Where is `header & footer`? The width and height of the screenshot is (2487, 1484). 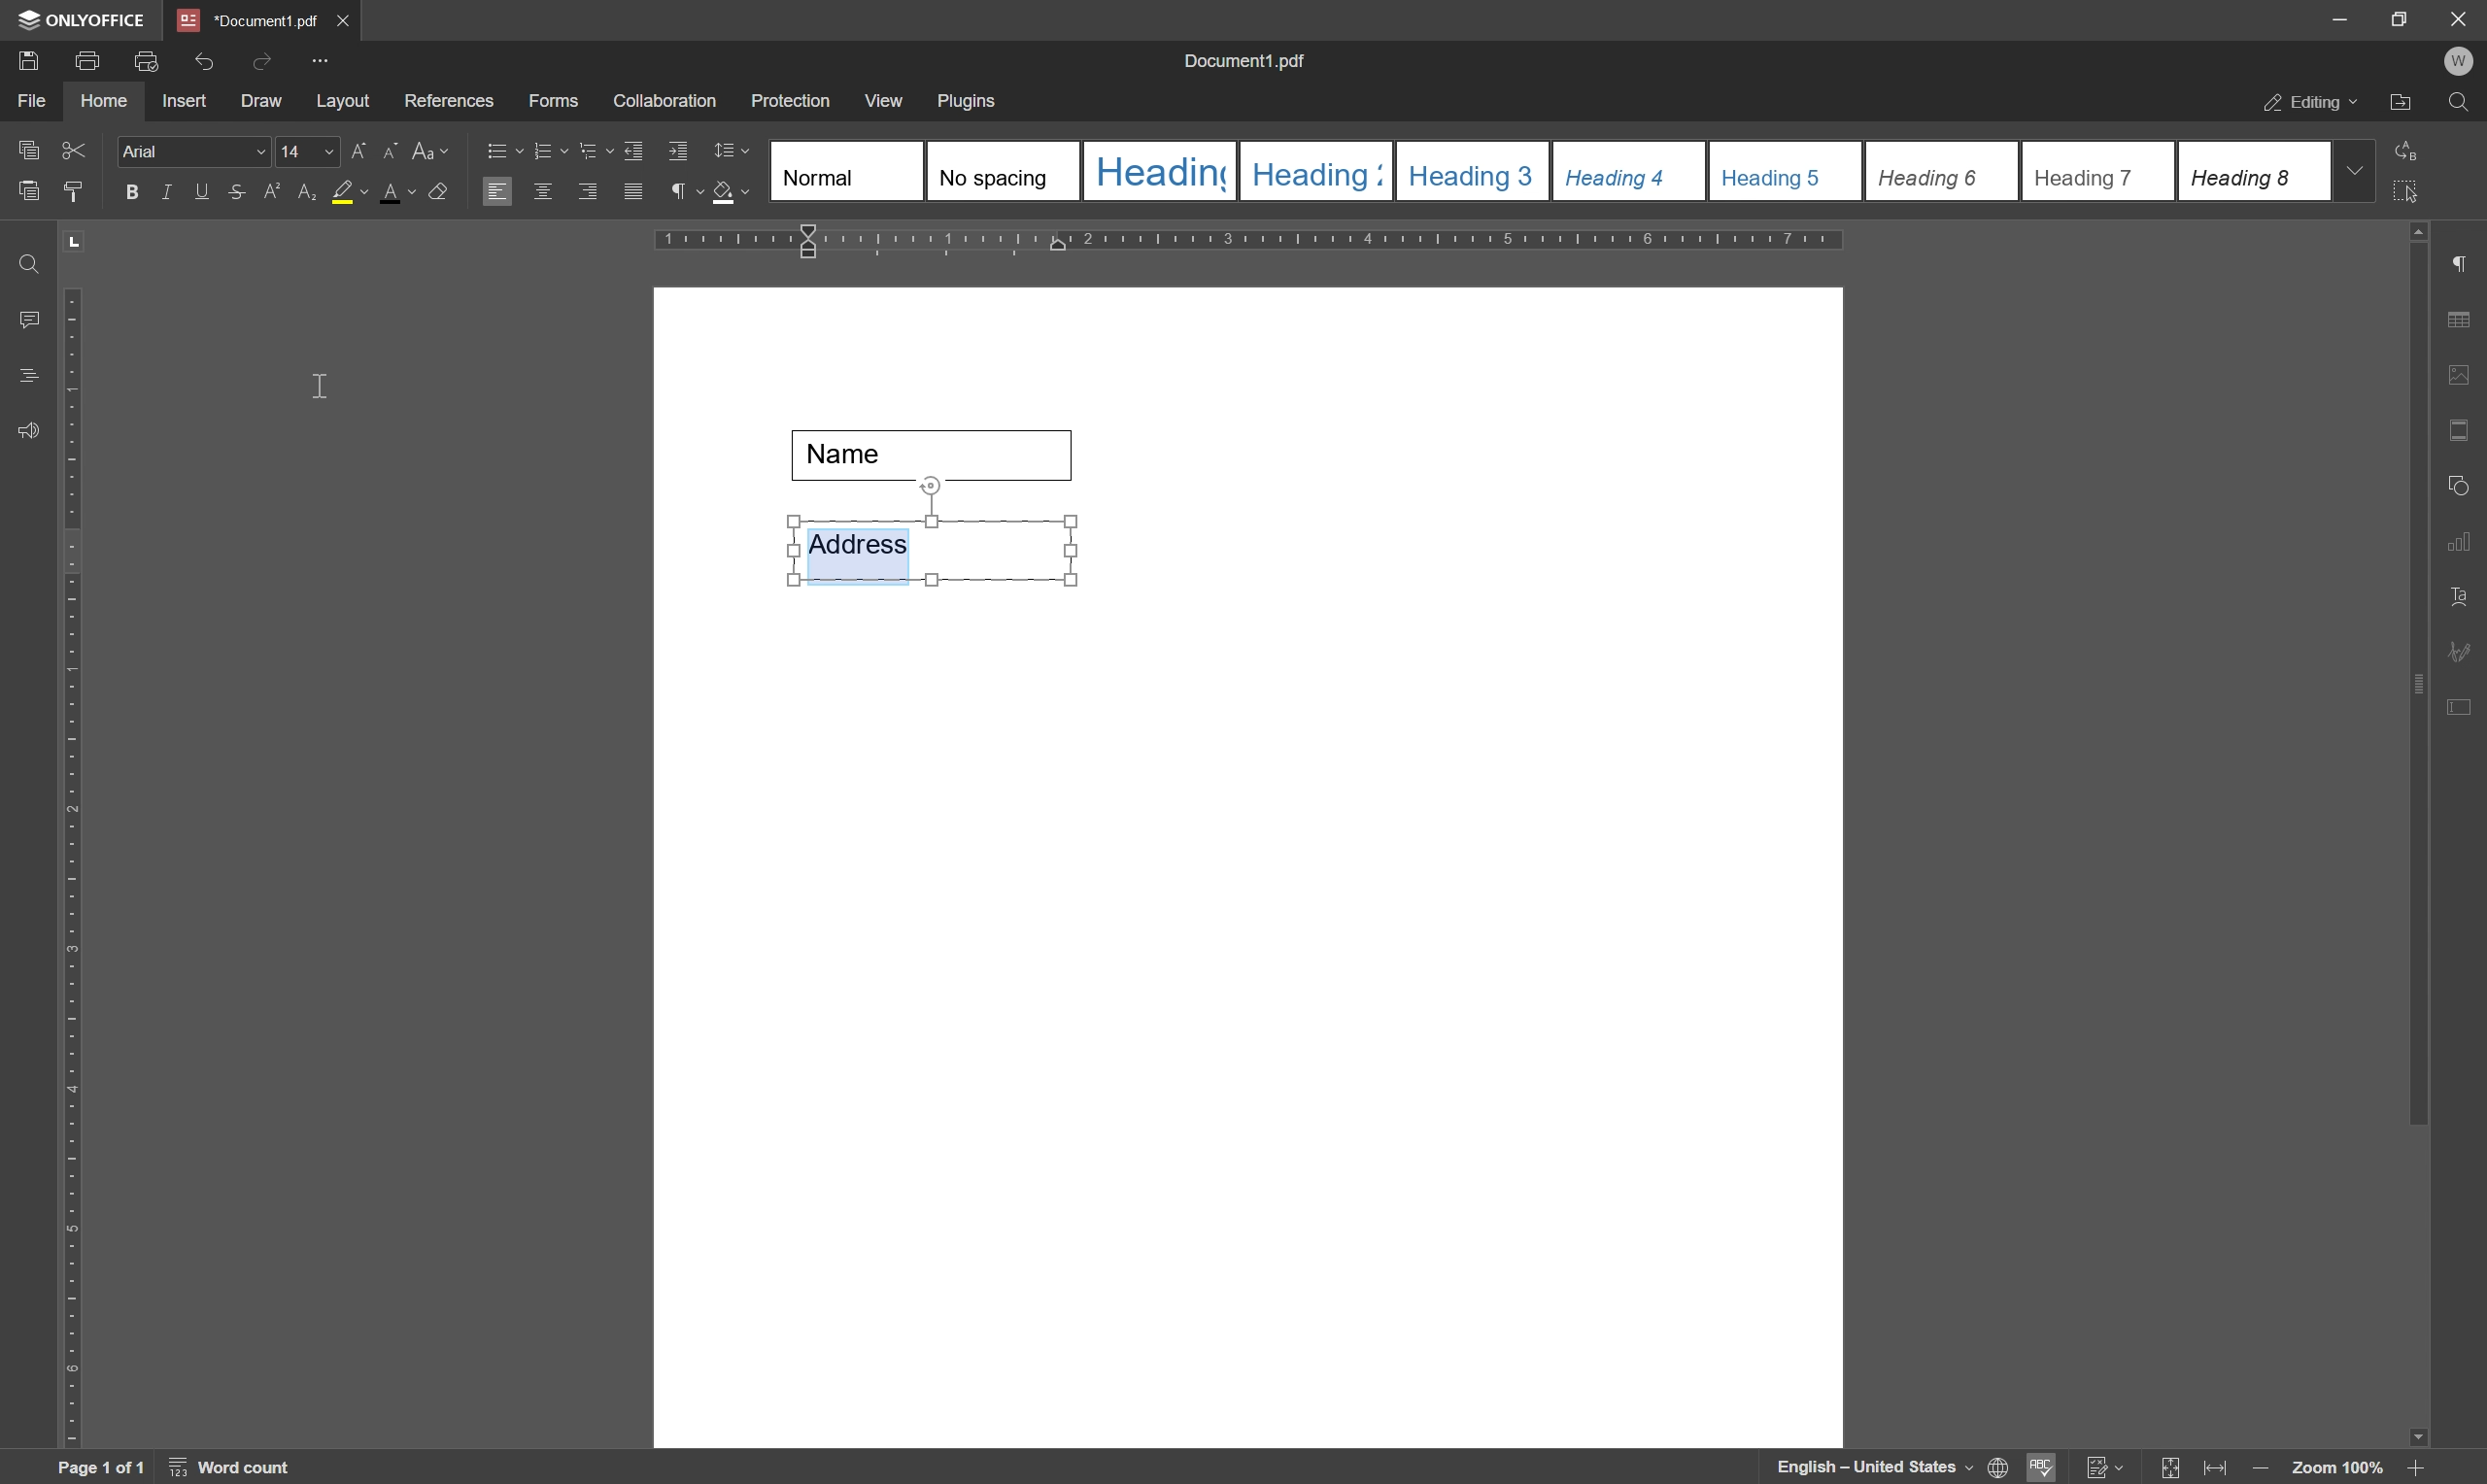 header & footer is located at coordinates (2462, 432).